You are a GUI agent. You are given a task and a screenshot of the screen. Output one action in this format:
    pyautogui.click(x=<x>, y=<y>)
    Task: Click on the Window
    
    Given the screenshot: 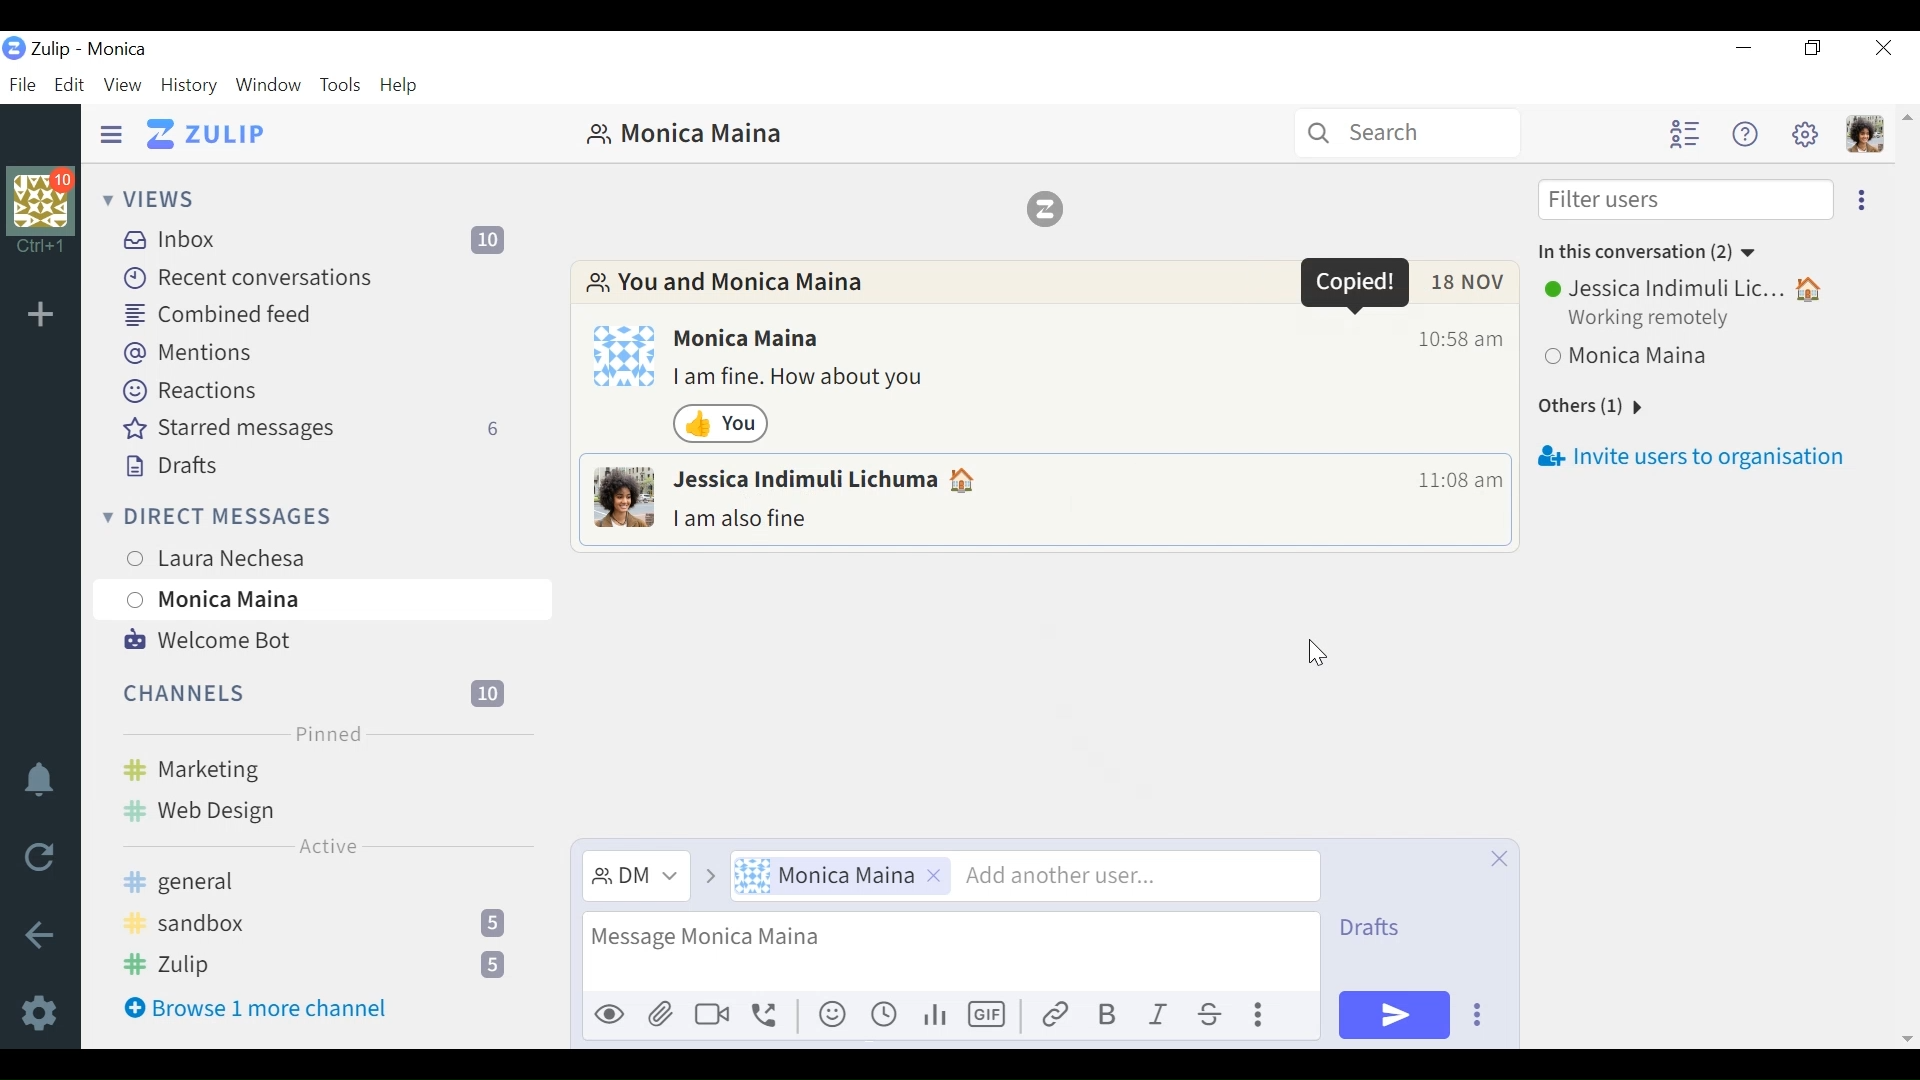 What is the action you would take?
    pyautogui.click(x=269, y=86)
    